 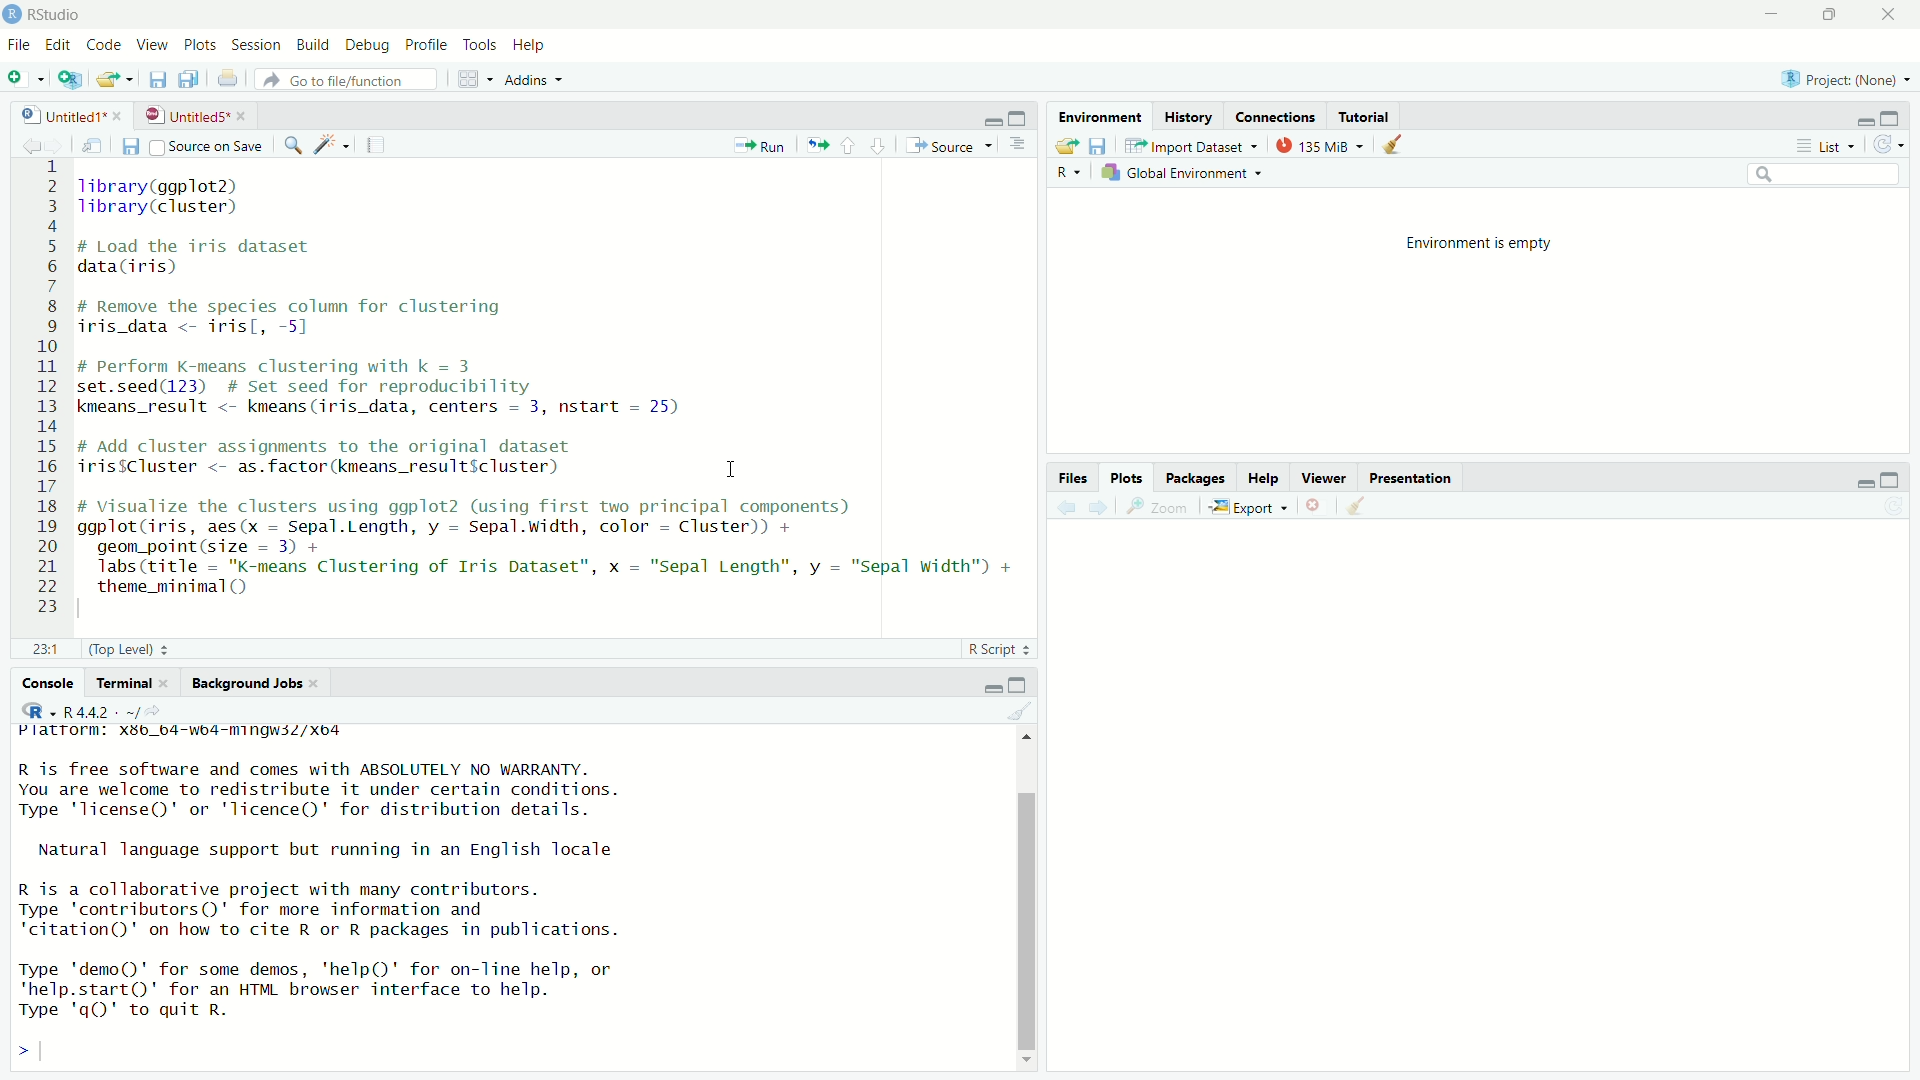 What do you see at coordinates (58, 46) in the screenshot?
I see `edit` at bounding box center [58, 46].